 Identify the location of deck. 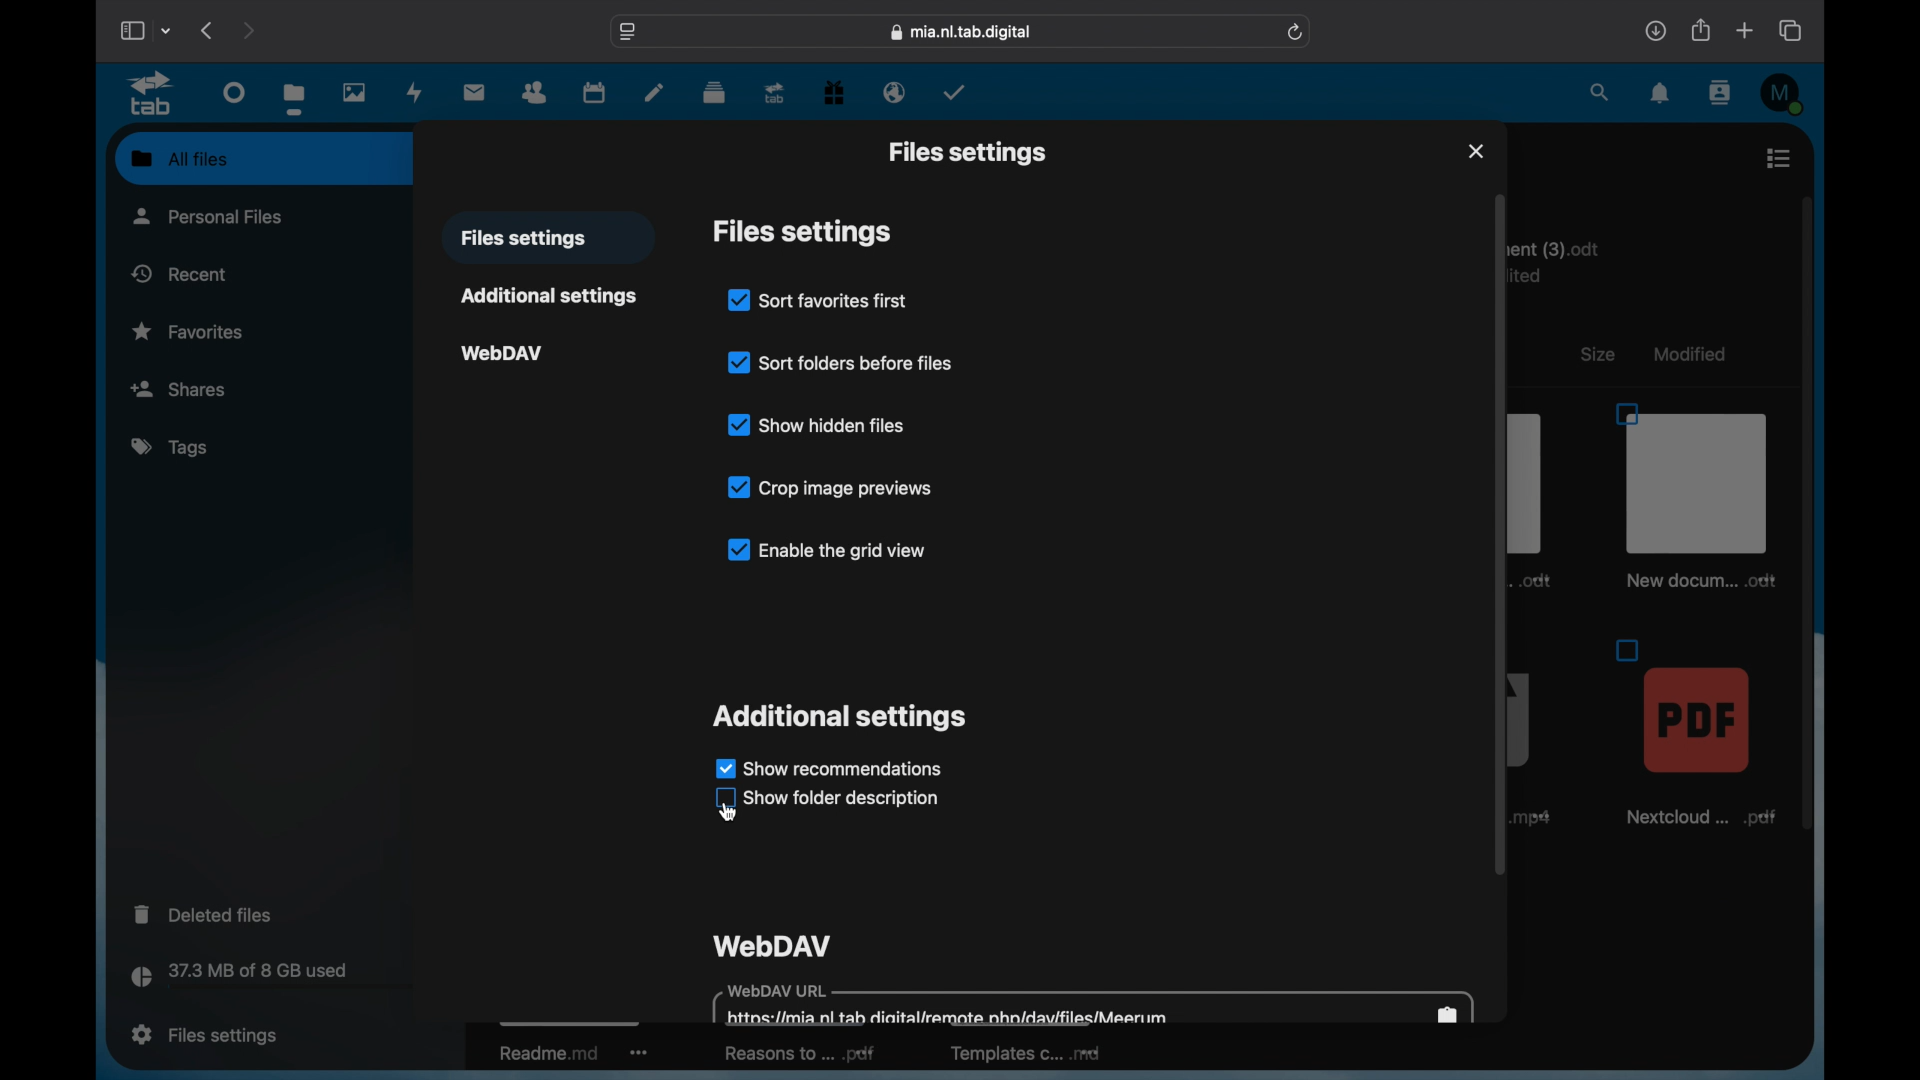
(714, 93).